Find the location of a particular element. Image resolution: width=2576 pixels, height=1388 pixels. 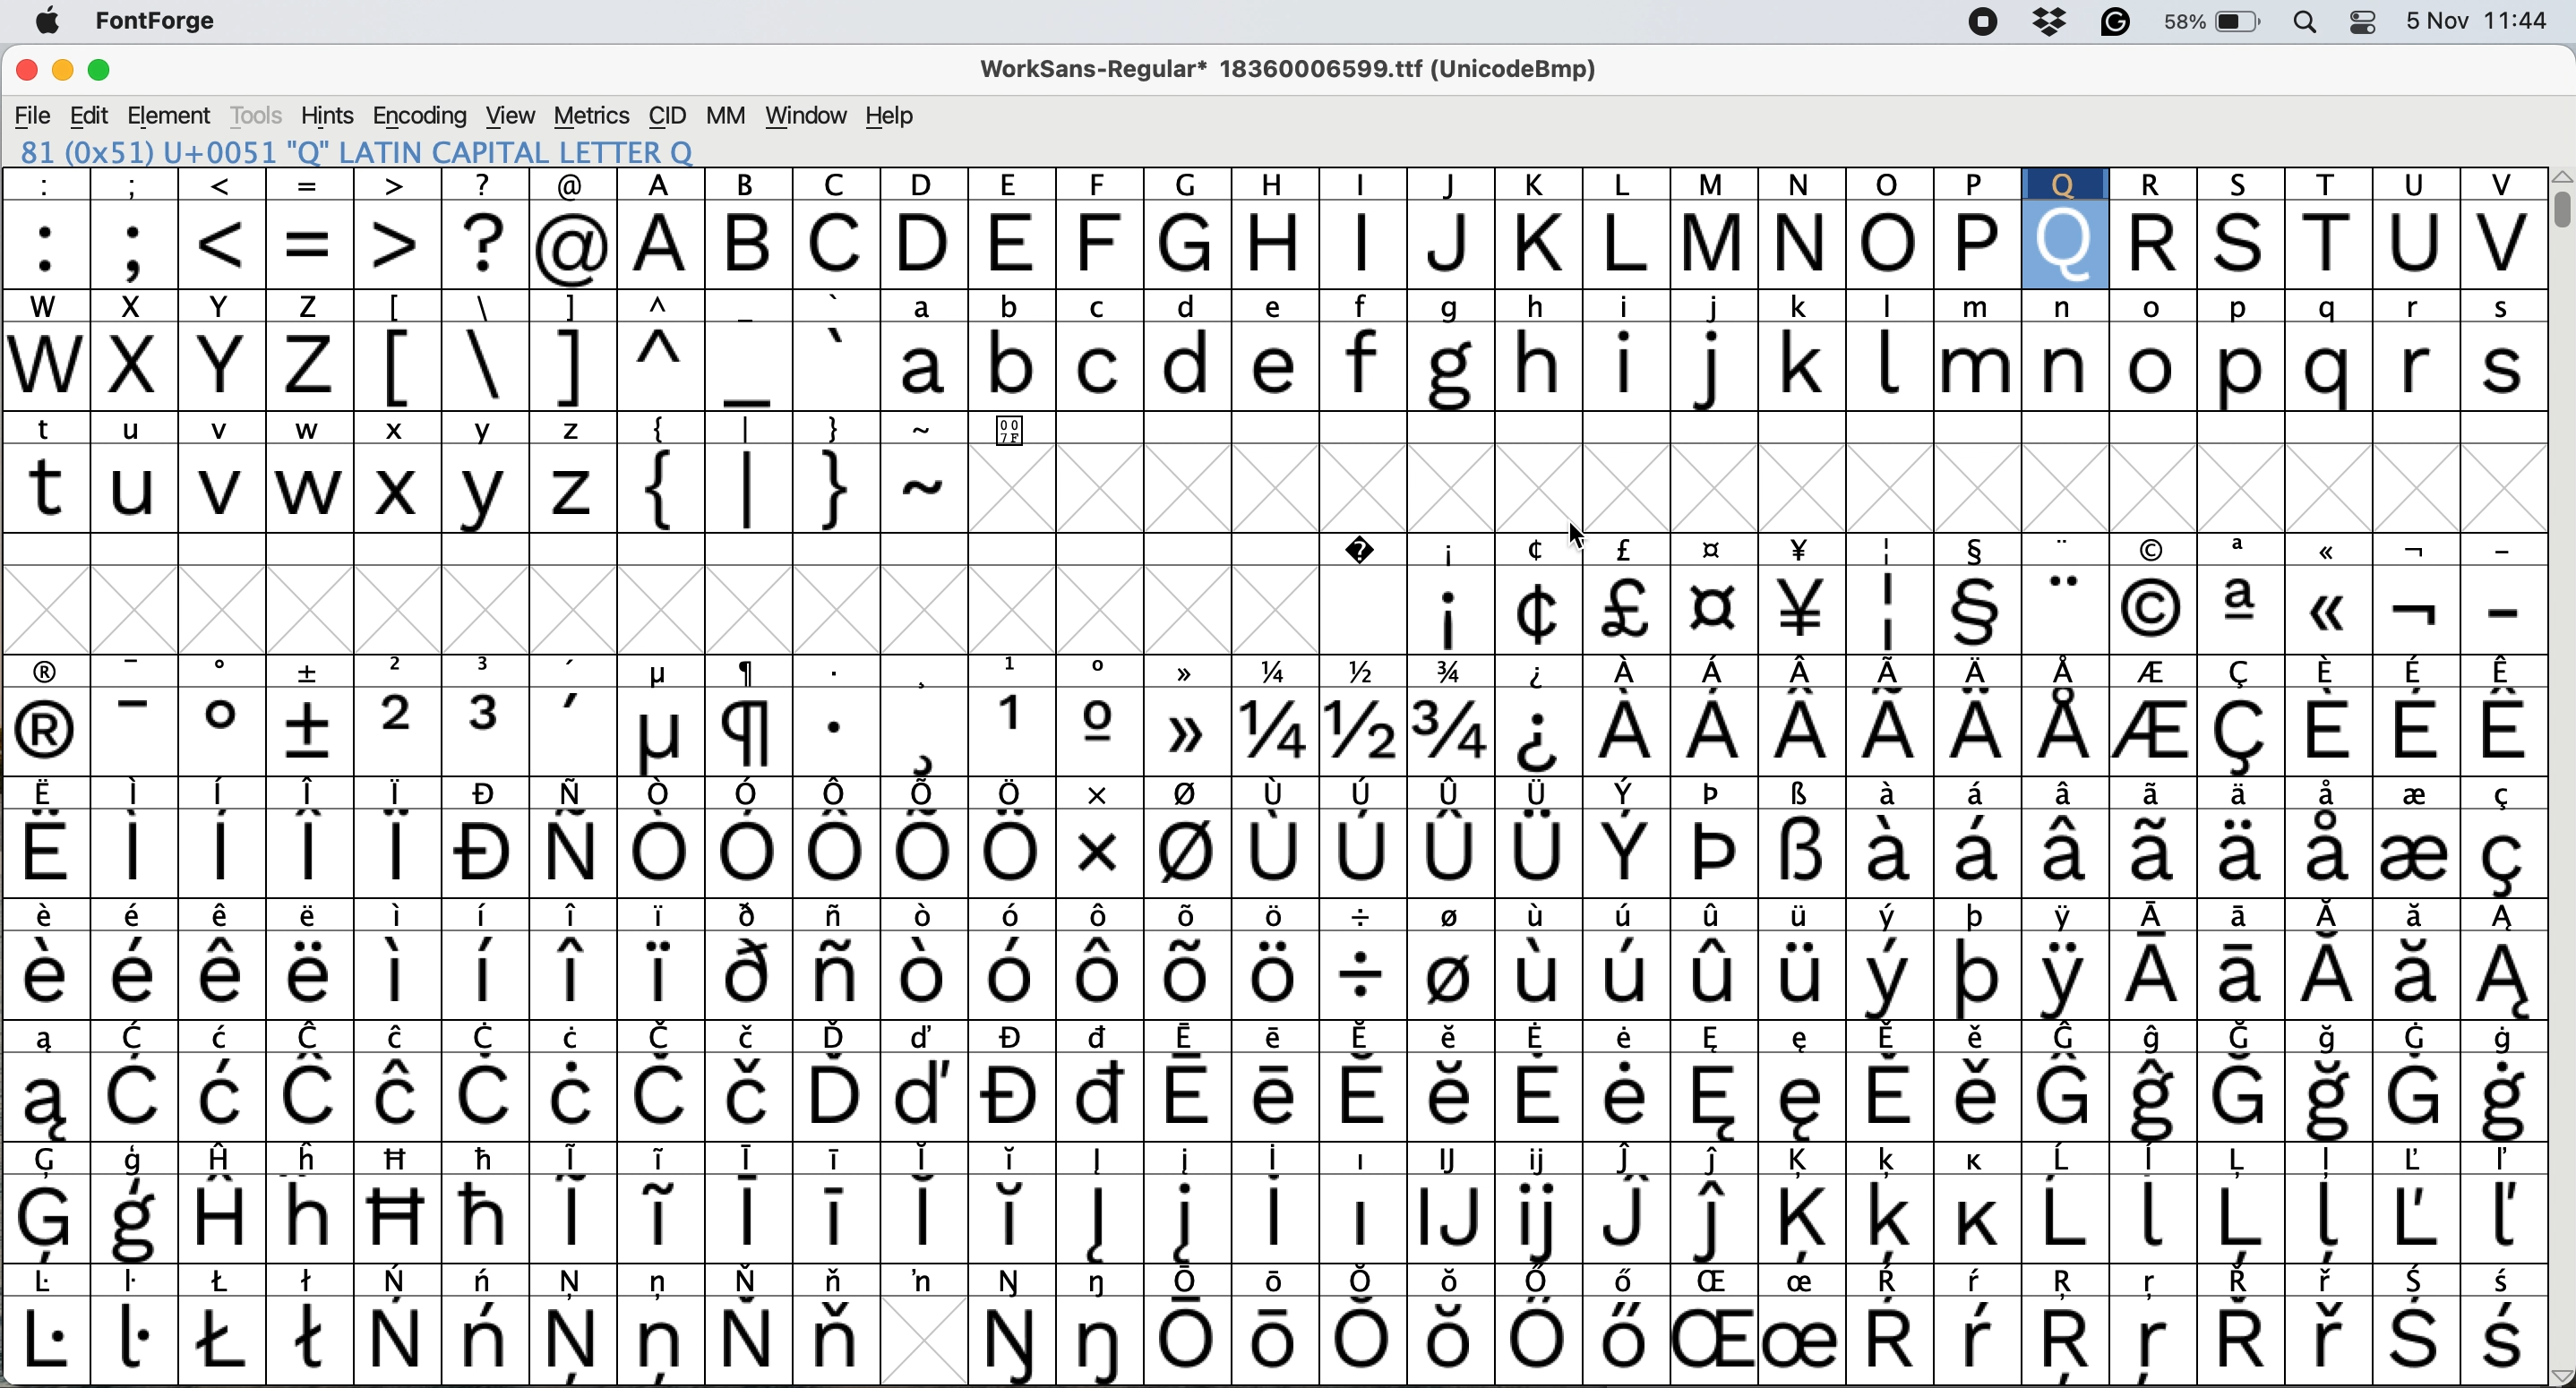

text is located at coordinates (1274, 1284).